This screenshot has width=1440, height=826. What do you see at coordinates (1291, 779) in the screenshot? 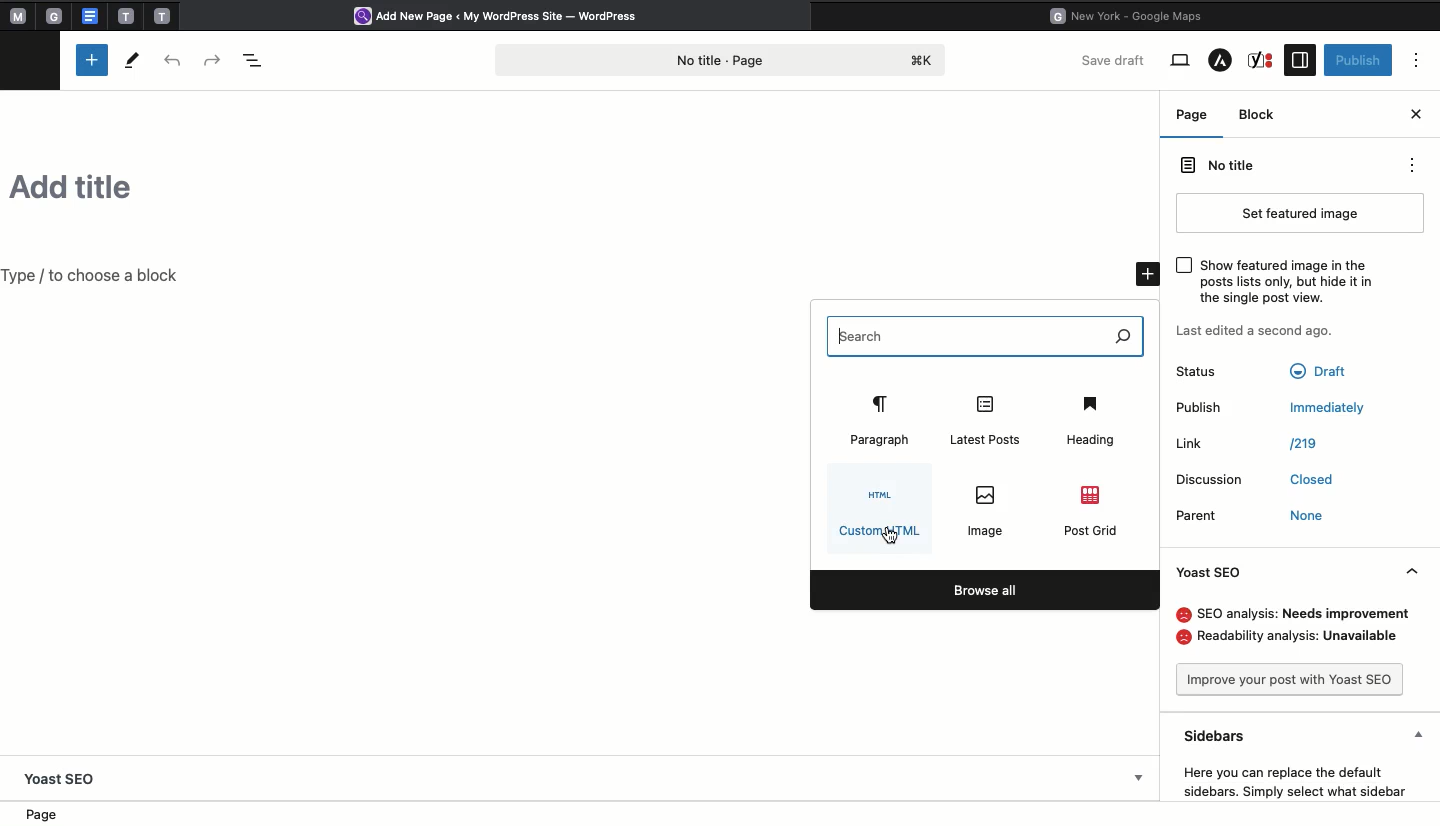
I see `here you can replace the default sidebars` at bounding box center [1291, 779].